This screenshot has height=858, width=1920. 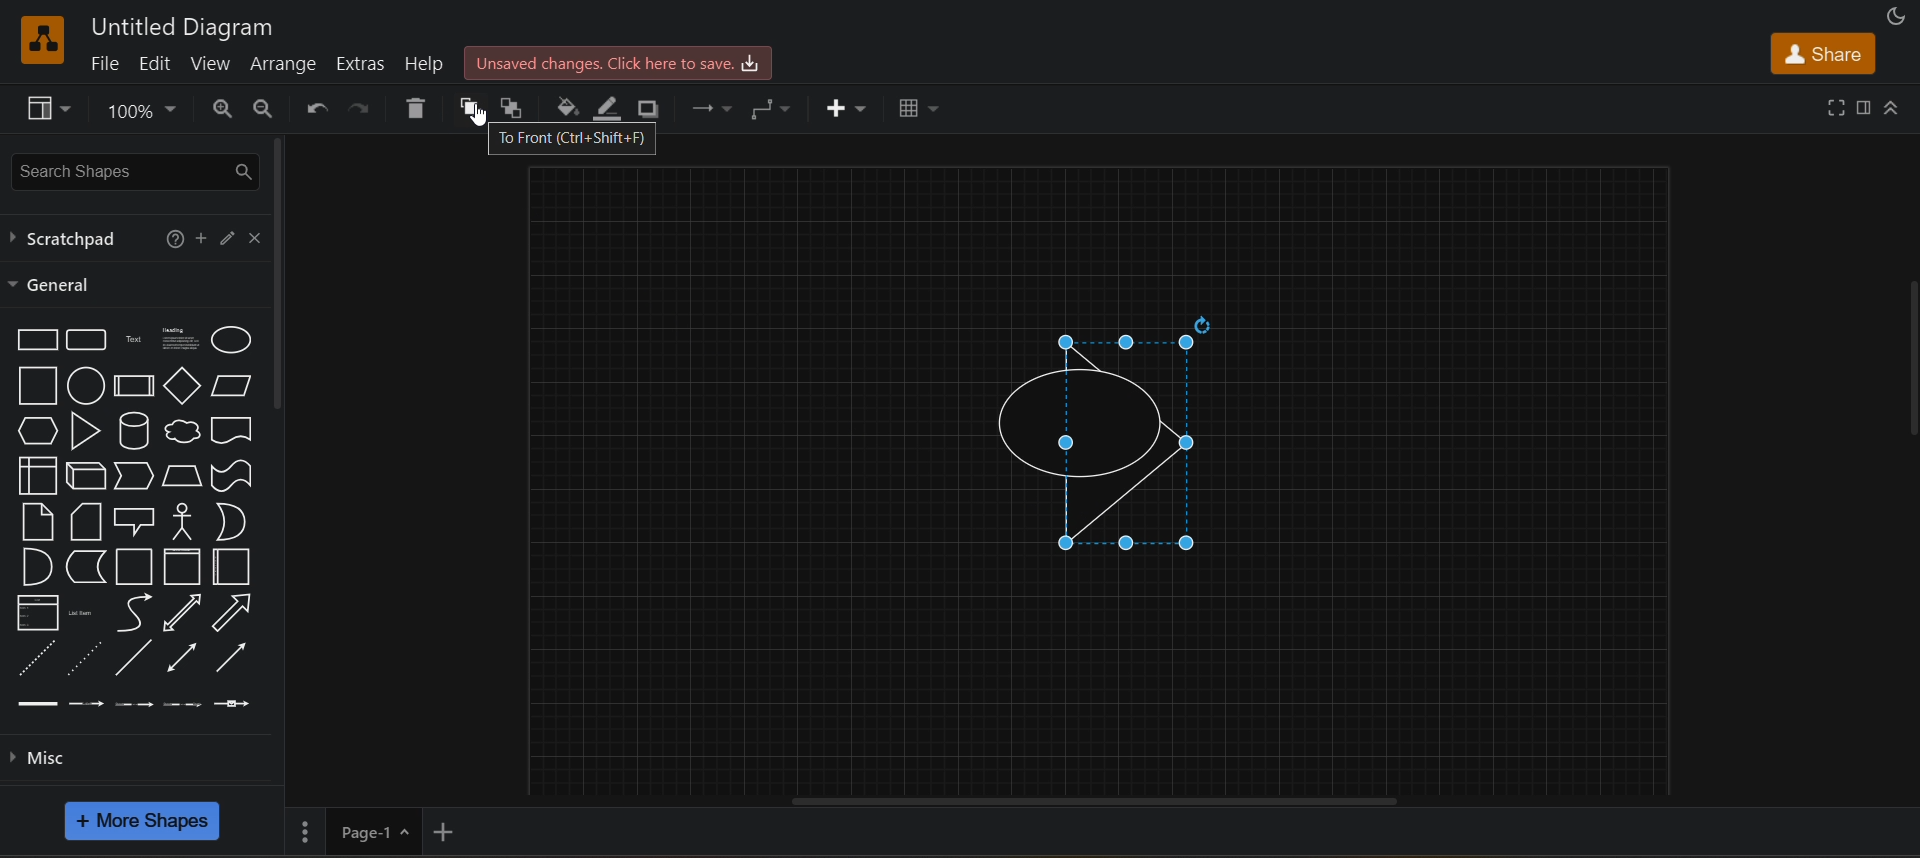 I want to click on diamond, so click(x=182, y=385).